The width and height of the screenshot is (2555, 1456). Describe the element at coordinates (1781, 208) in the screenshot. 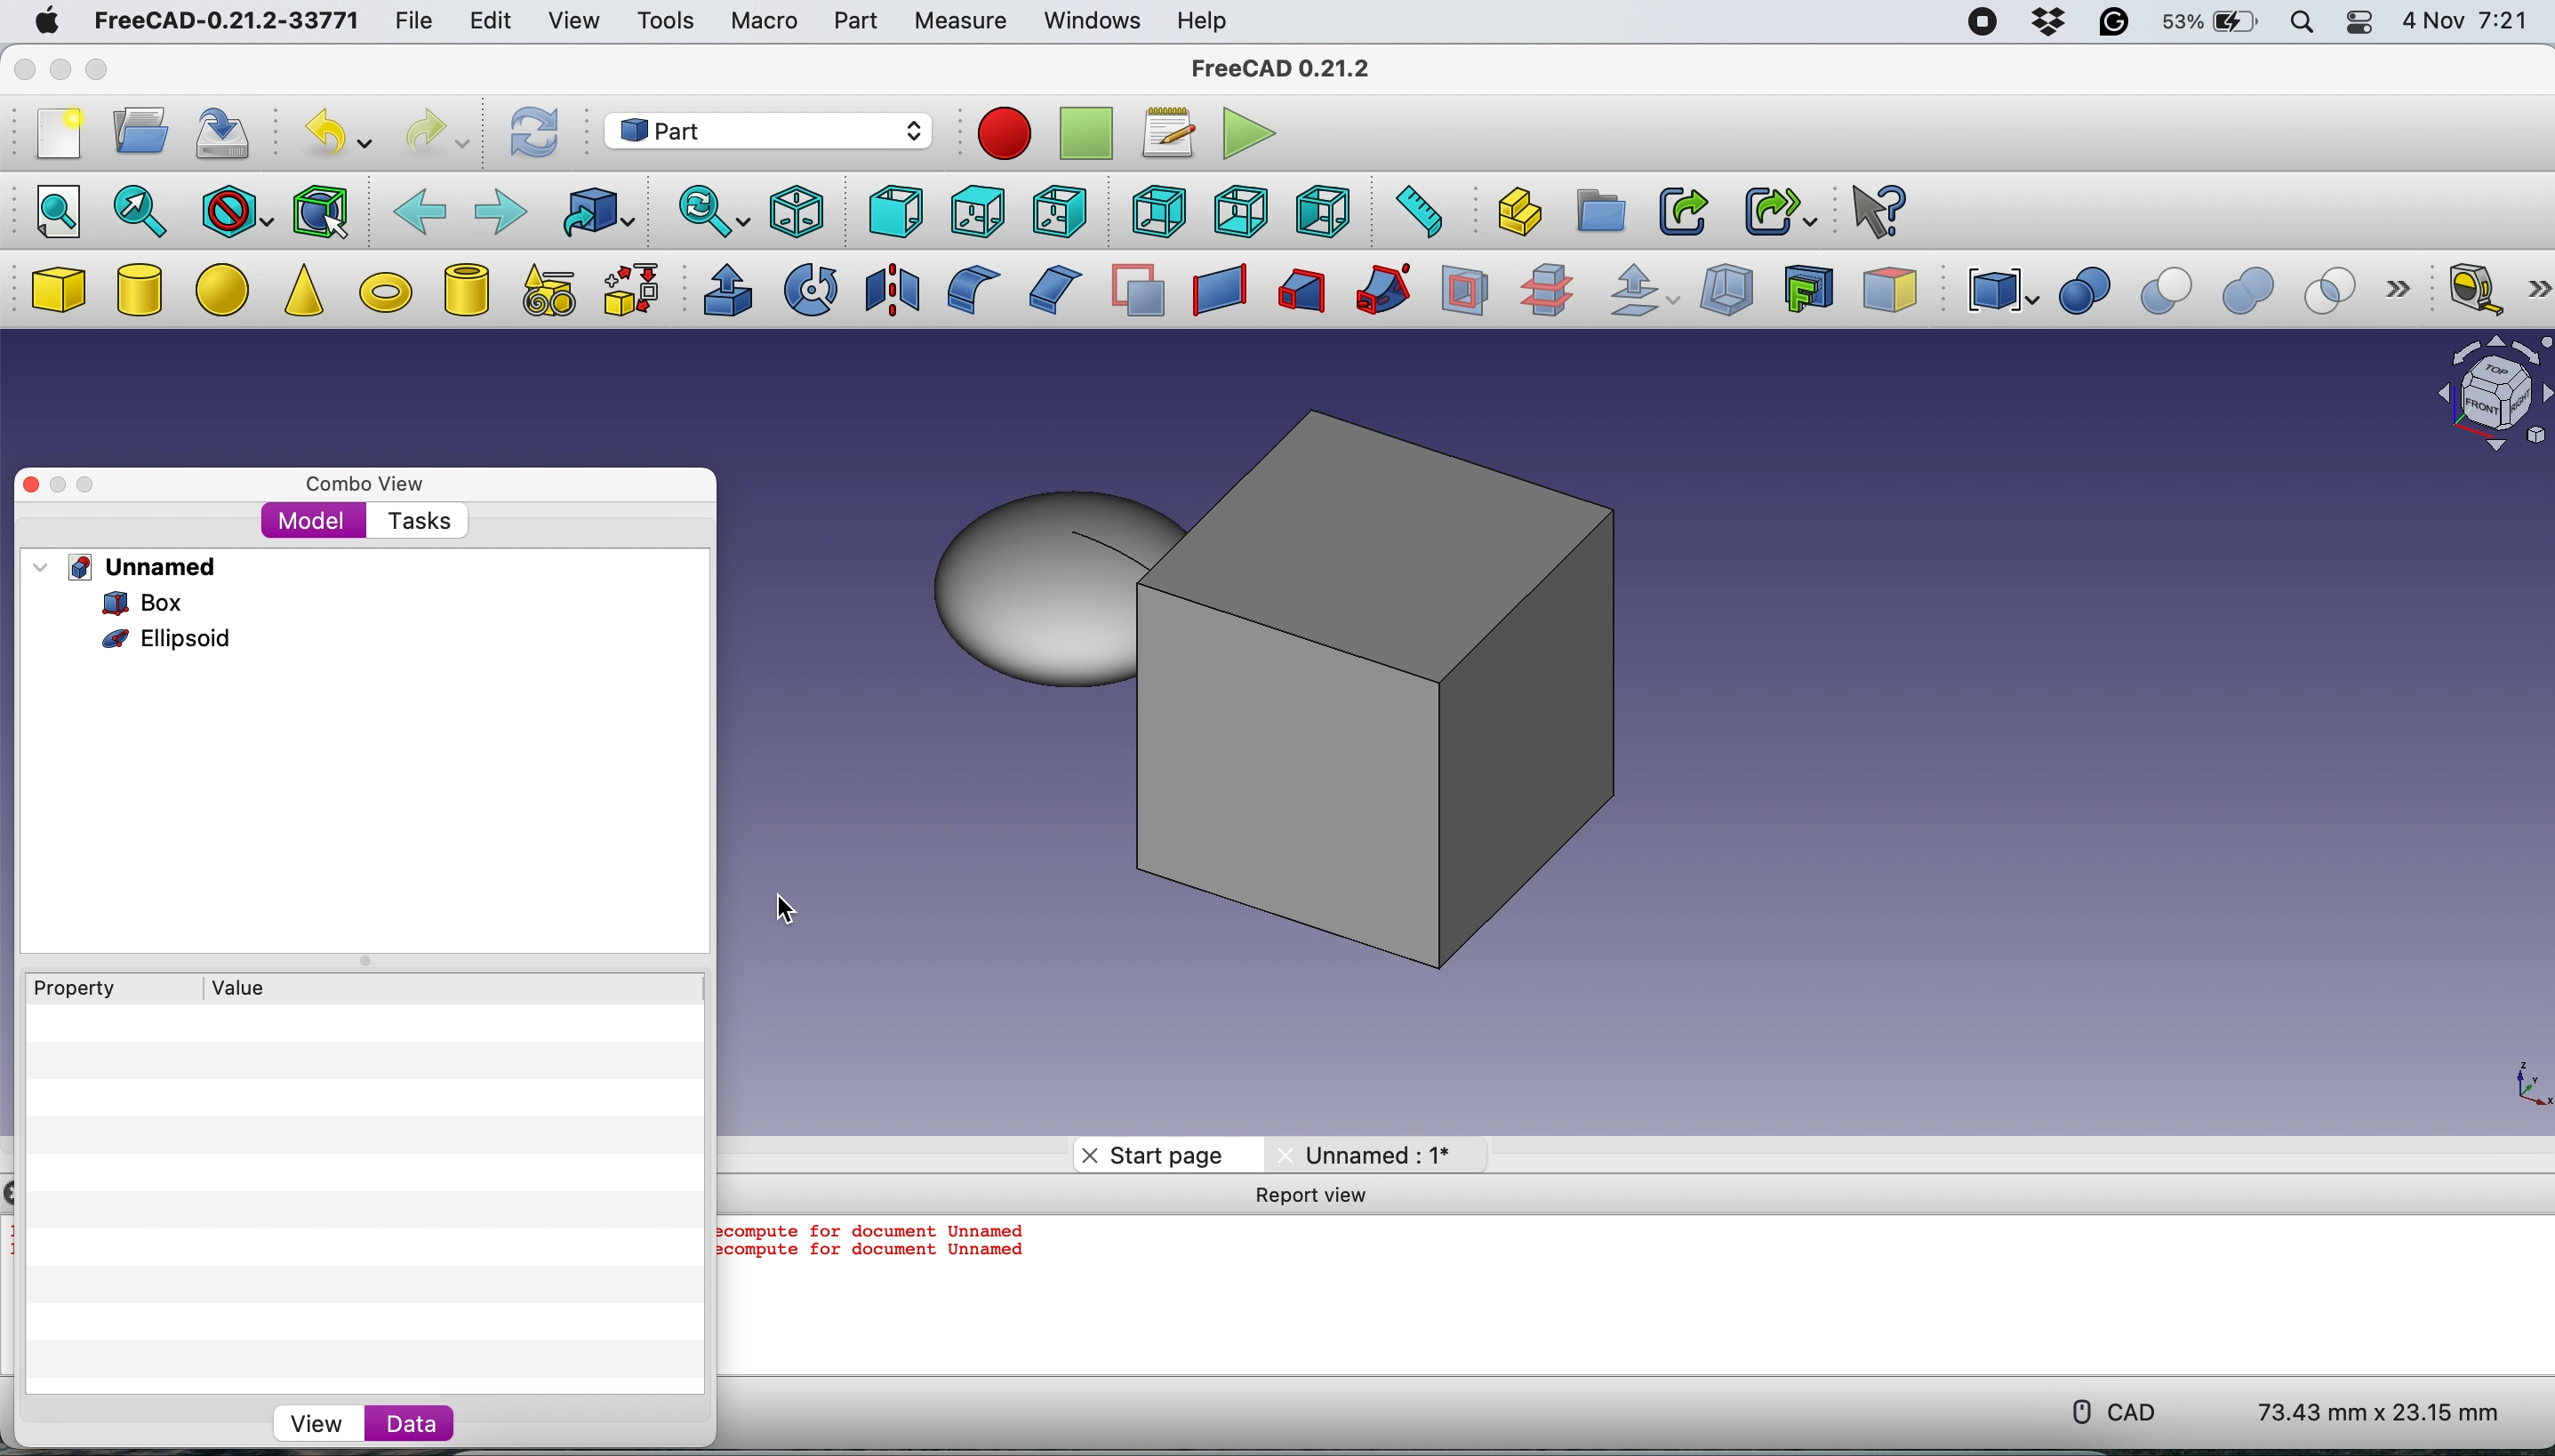

I see `make sub link` at that location.